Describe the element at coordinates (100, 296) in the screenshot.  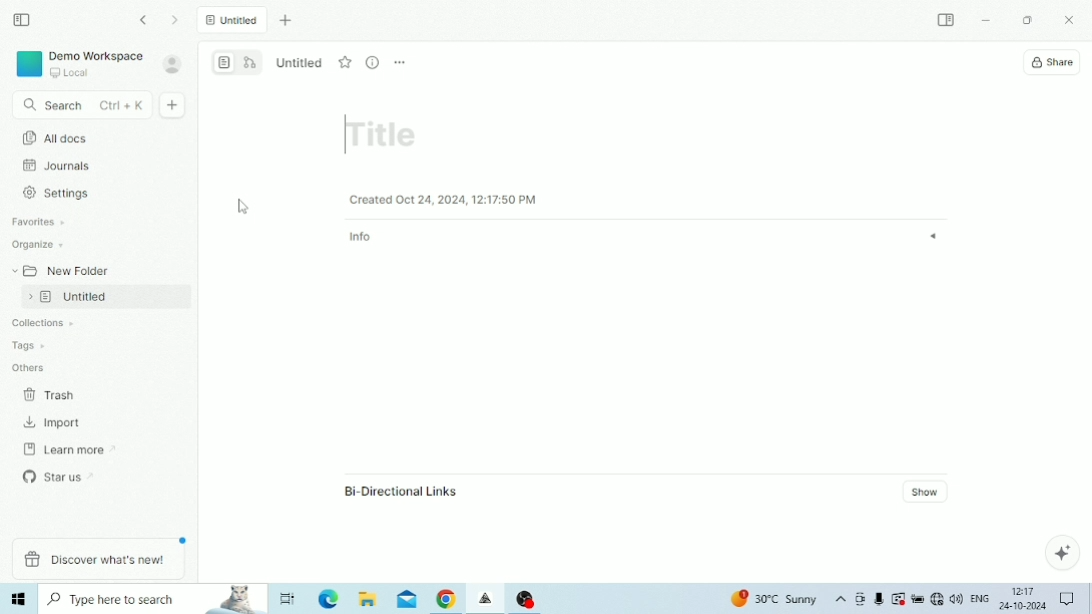
I see `Untitled` at that location.